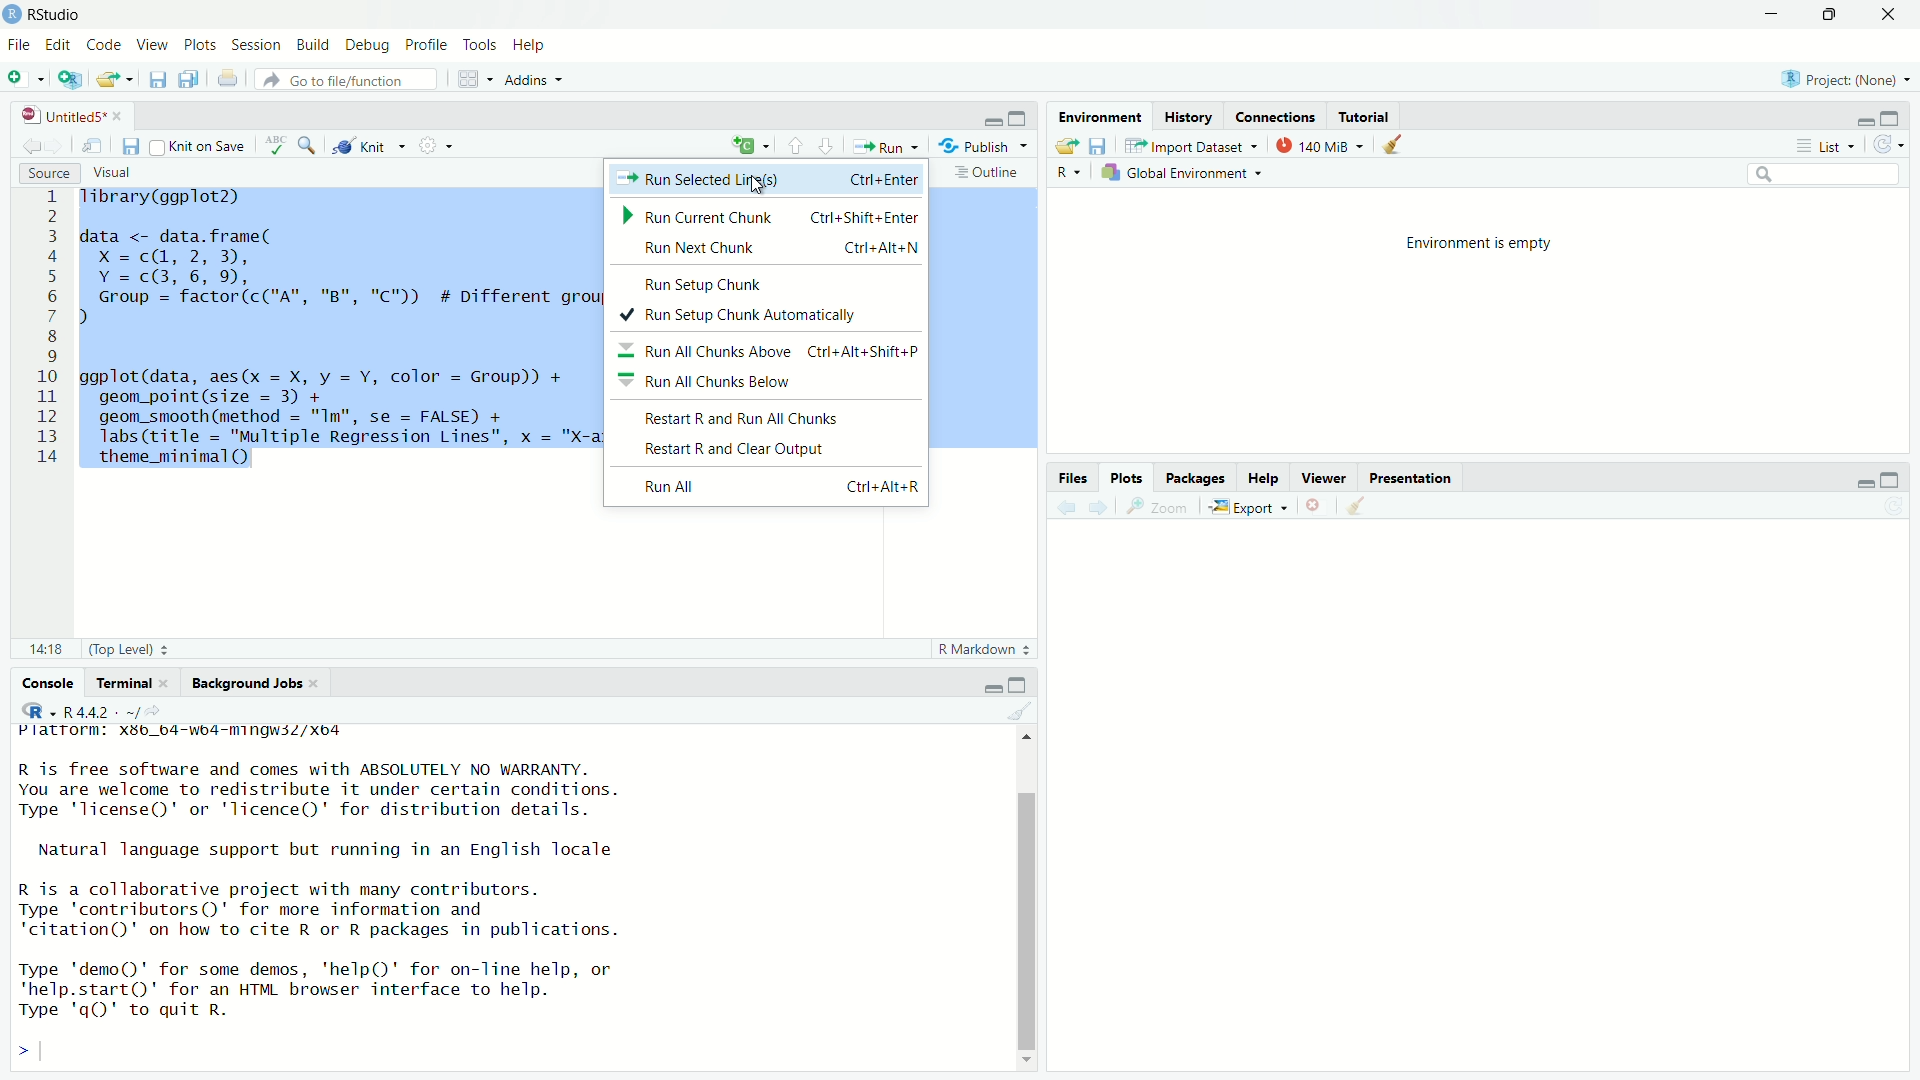 This screenshot has height=1080, width=1920. What do you see at coordinates (230, 82) in the screenshot?
I see `print` at bounding box center [230, 82].